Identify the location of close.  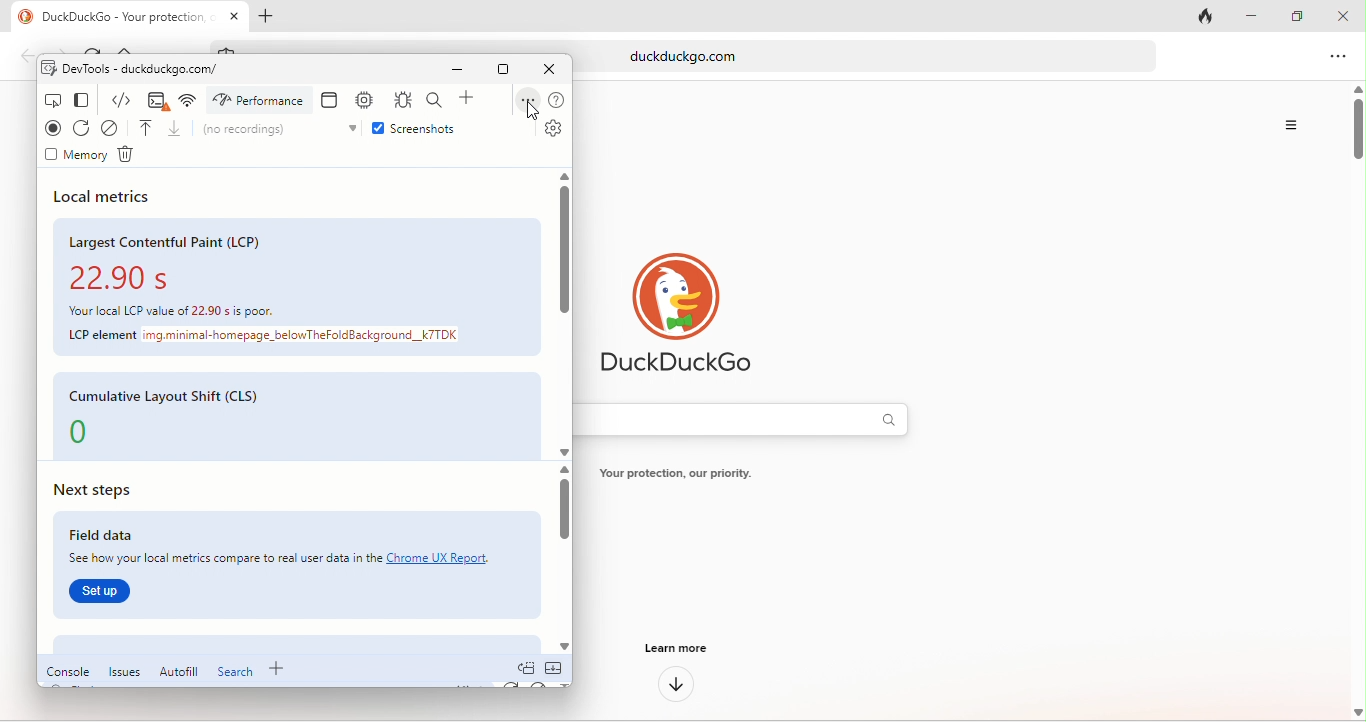
(551, 71).